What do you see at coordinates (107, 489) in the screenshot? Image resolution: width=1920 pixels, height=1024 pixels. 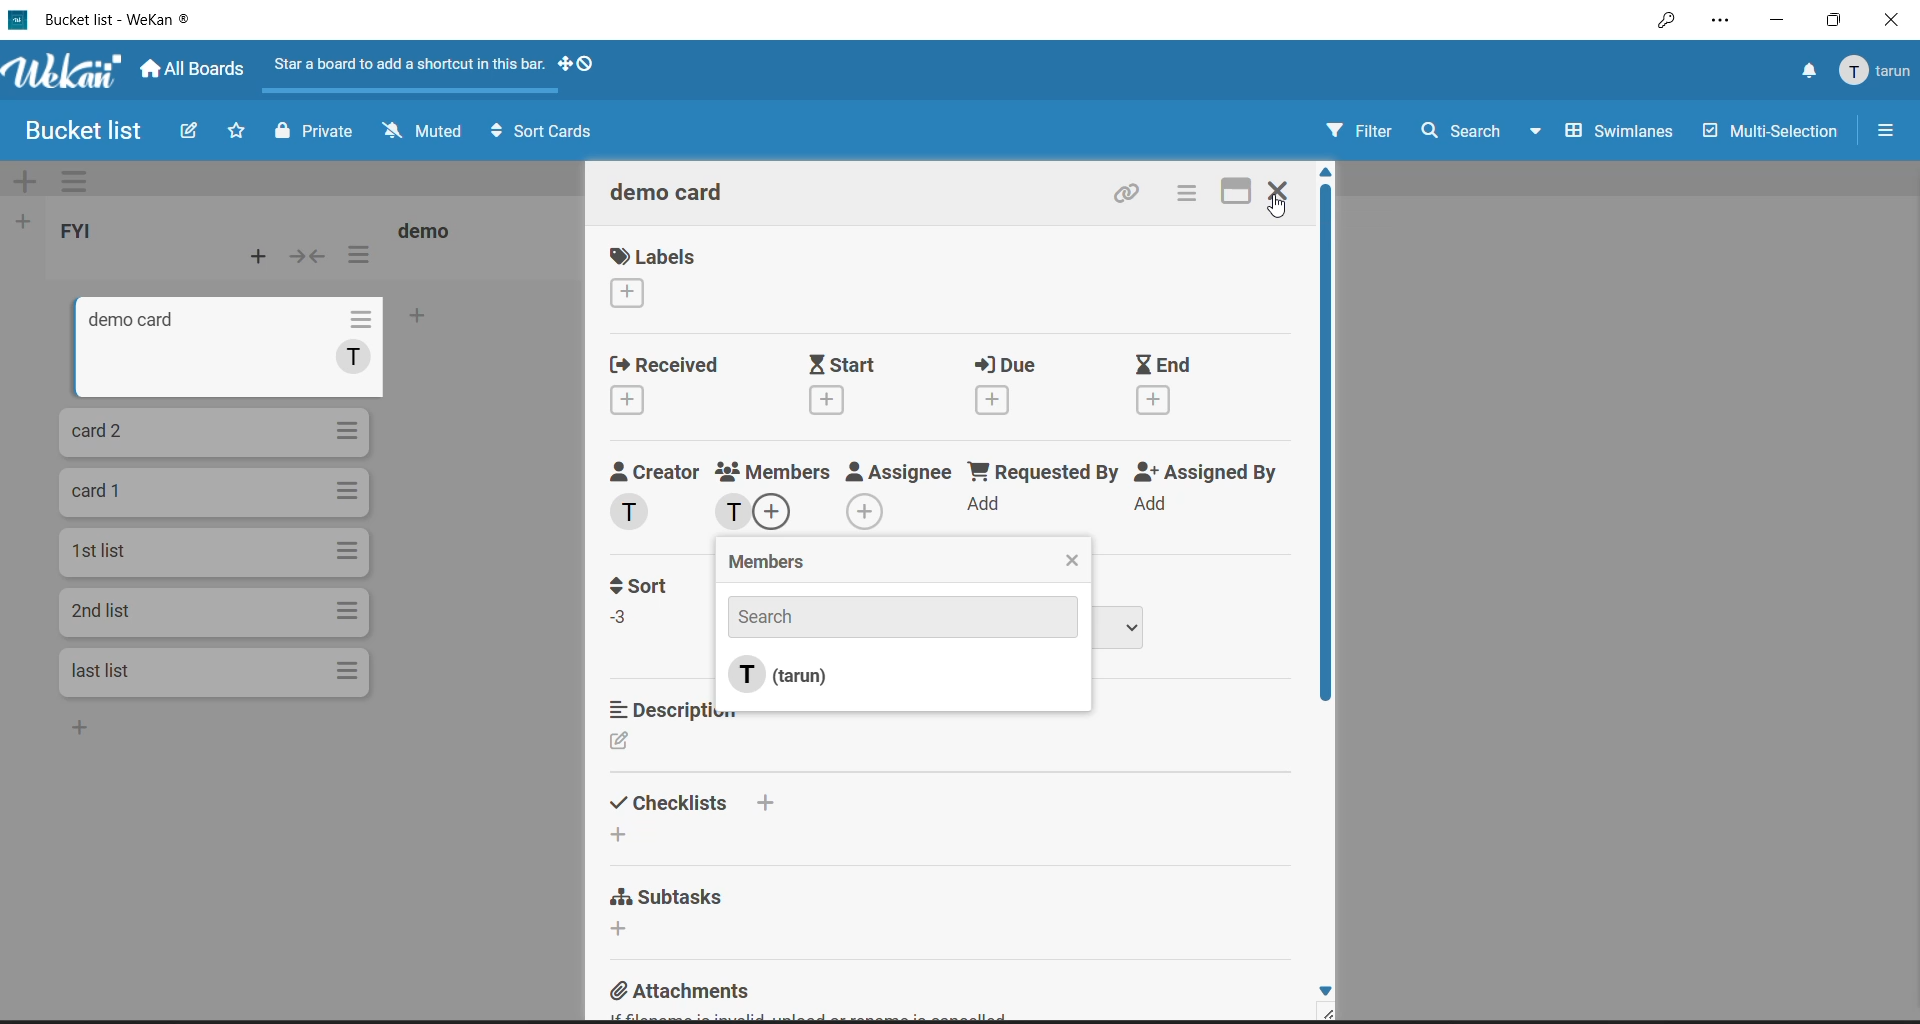 I see `card title` at bounding box center [107, 489].